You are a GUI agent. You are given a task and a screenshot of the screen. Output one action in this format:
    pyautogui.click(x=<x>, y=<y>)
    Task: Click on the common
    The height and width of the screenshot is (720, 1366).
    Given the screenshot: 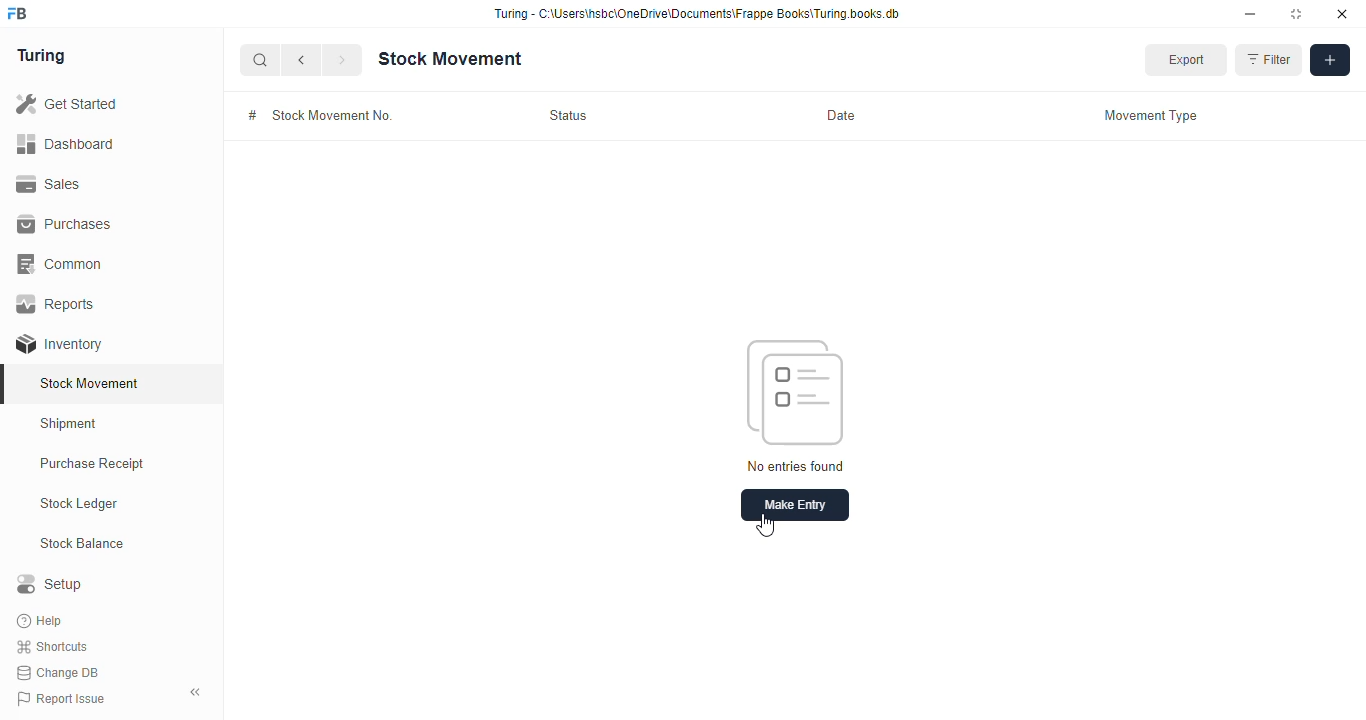 What is the action you would take?
    pyautogui.click(x=62, y=264)
    